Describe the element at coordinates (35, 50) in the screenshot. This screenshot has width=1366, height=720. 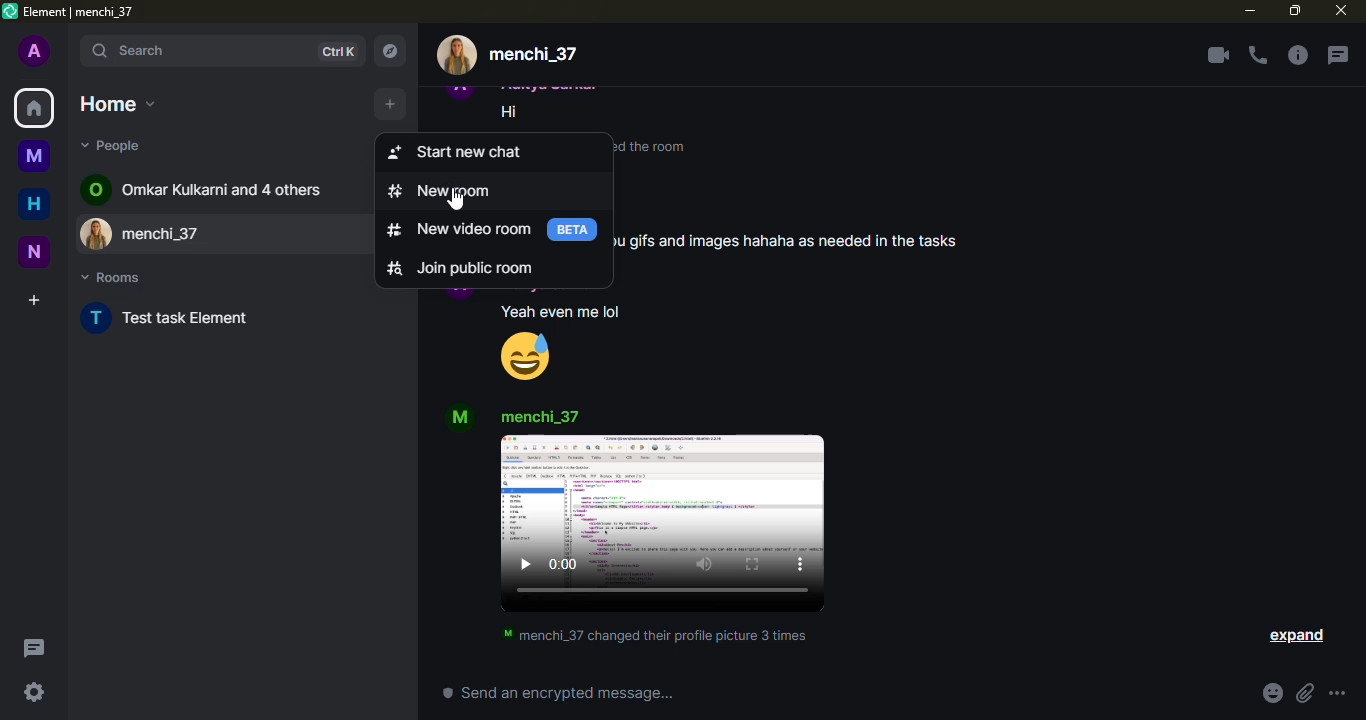
I see `profile initial` at that location.